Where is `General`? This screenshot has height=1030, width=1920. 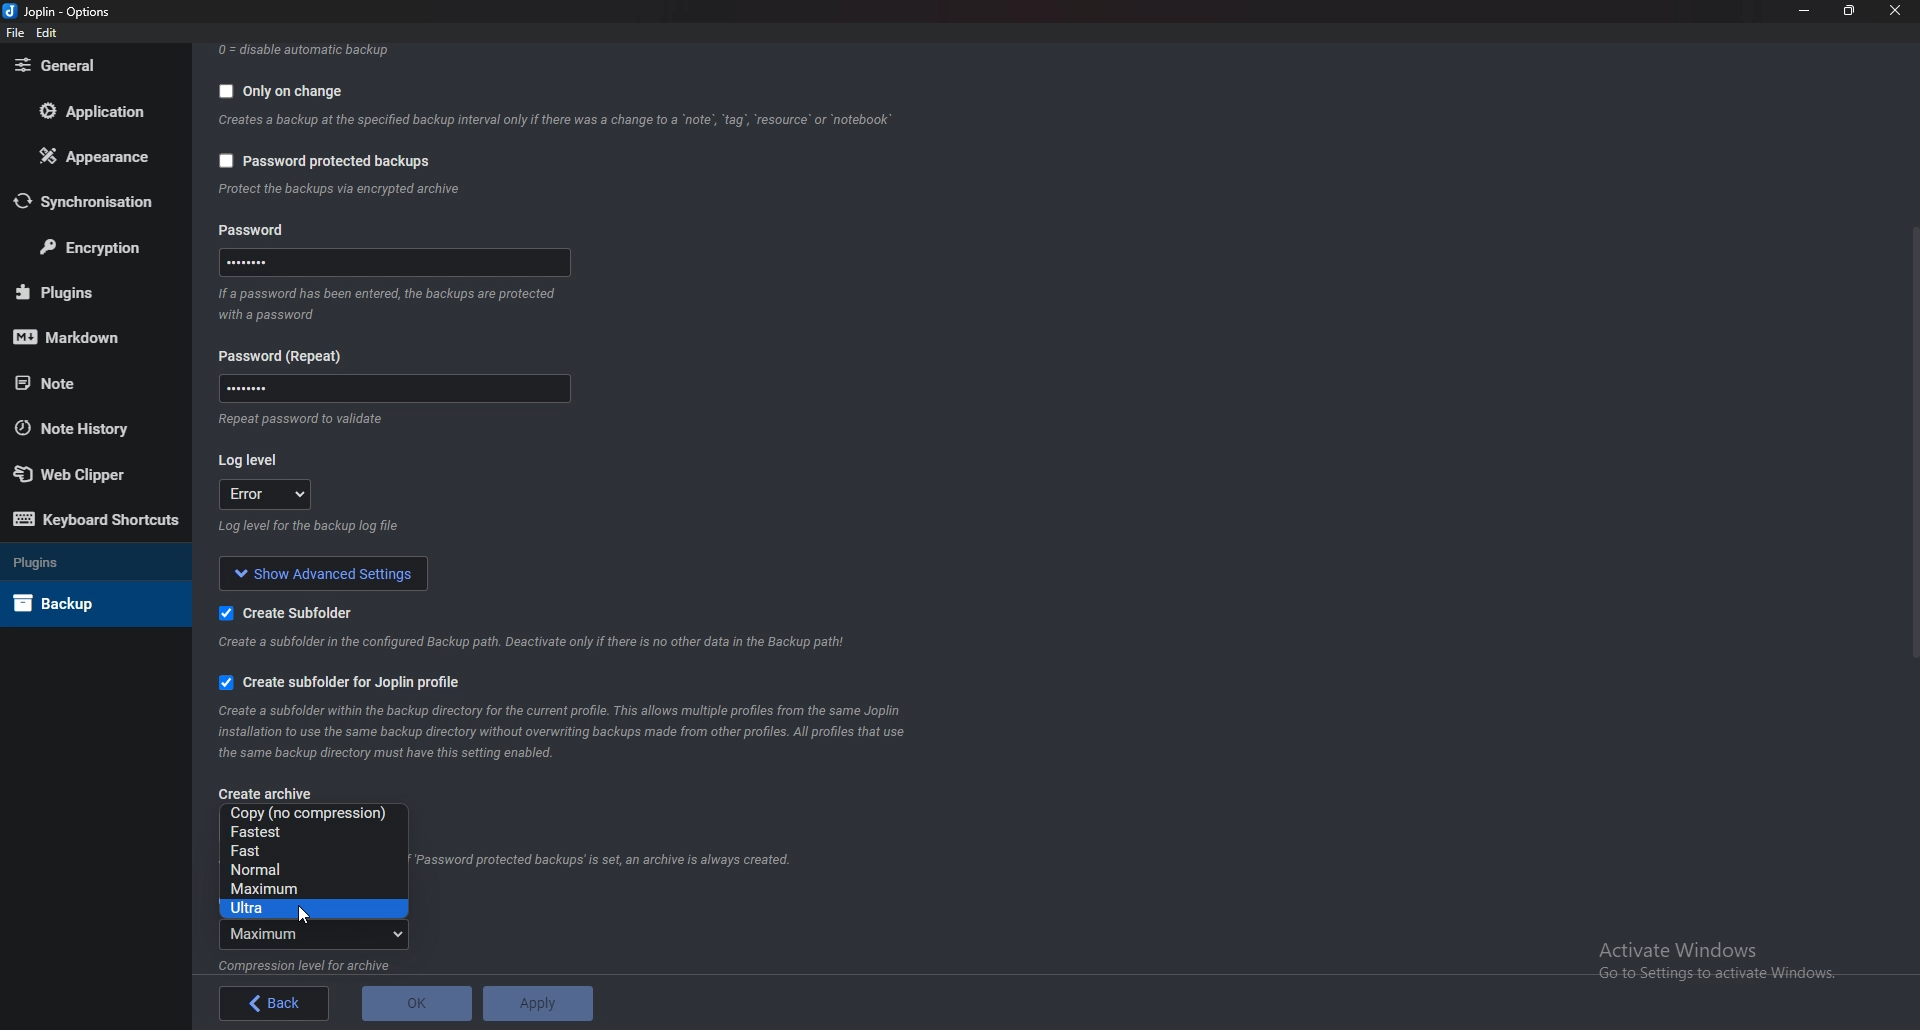 General is located at coordinates (93, 66).